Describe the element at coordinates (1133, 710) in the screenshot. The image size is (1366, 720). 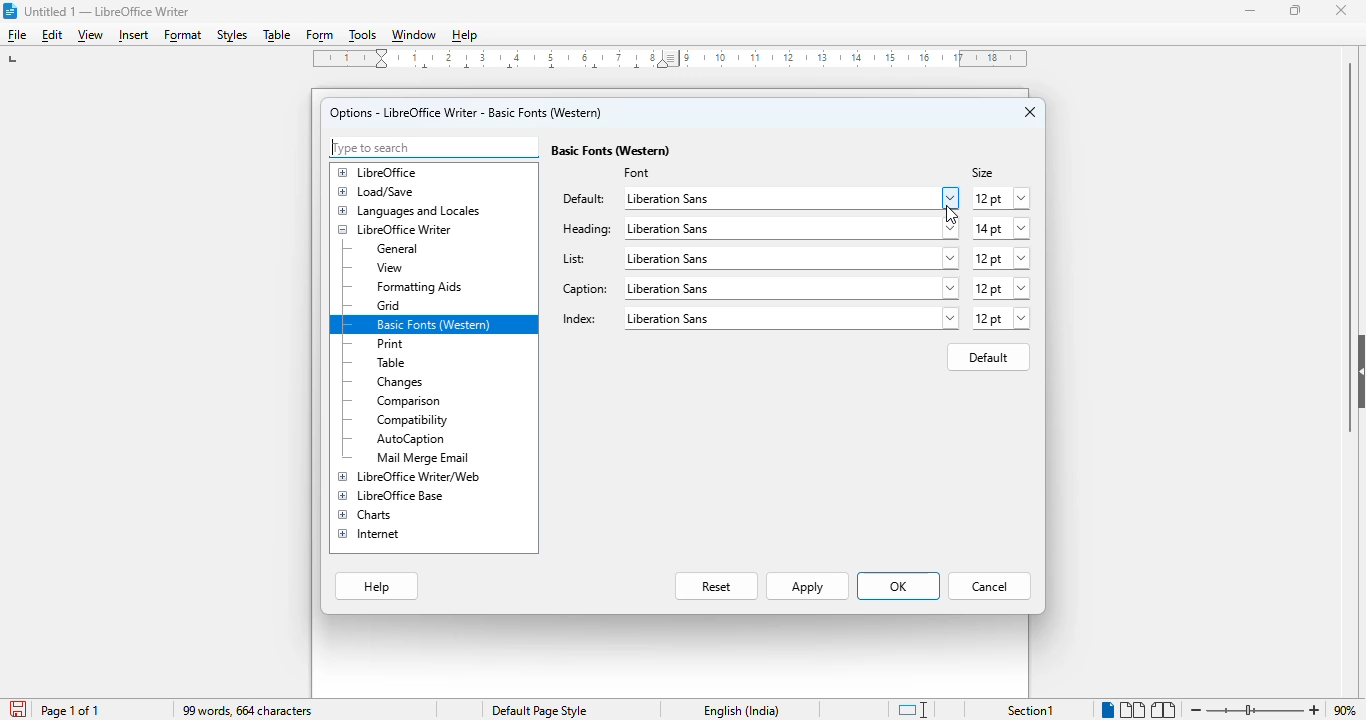
I see `multi-page view` at that location.